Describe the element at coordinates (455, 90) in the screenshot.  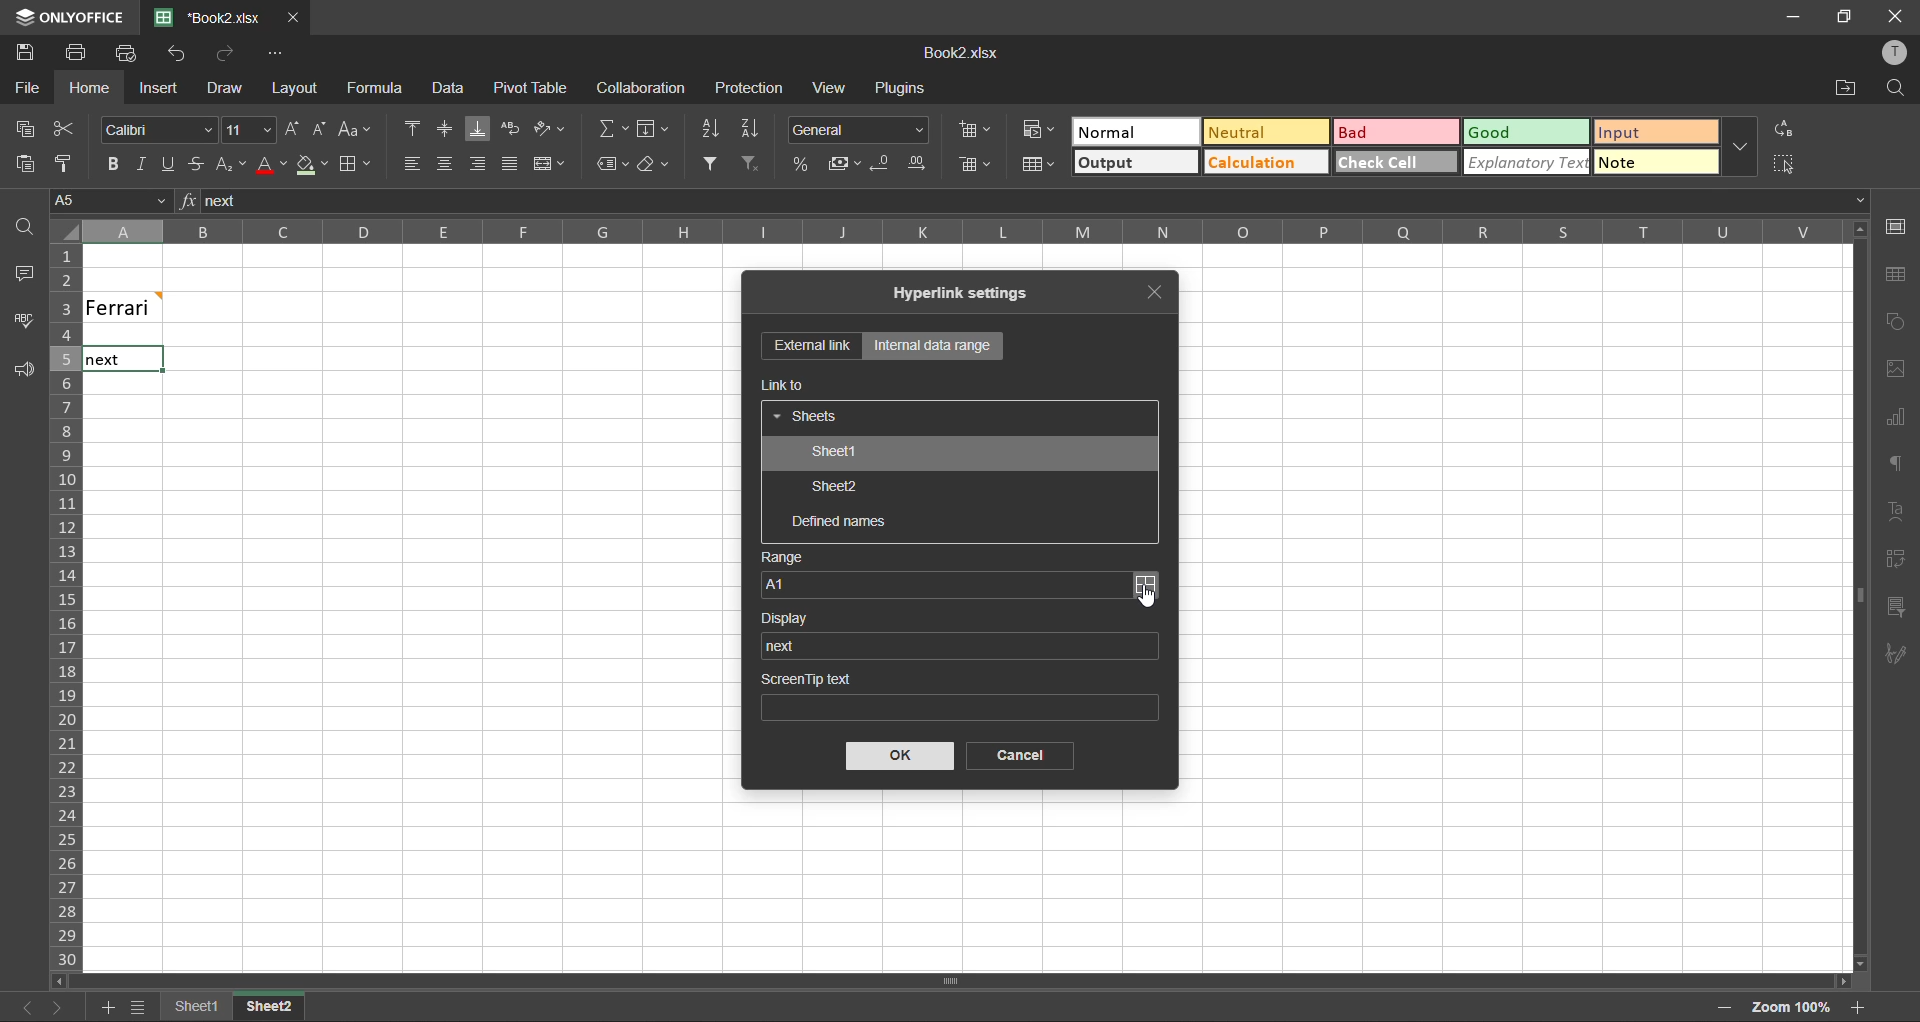
I see `data` at that location.